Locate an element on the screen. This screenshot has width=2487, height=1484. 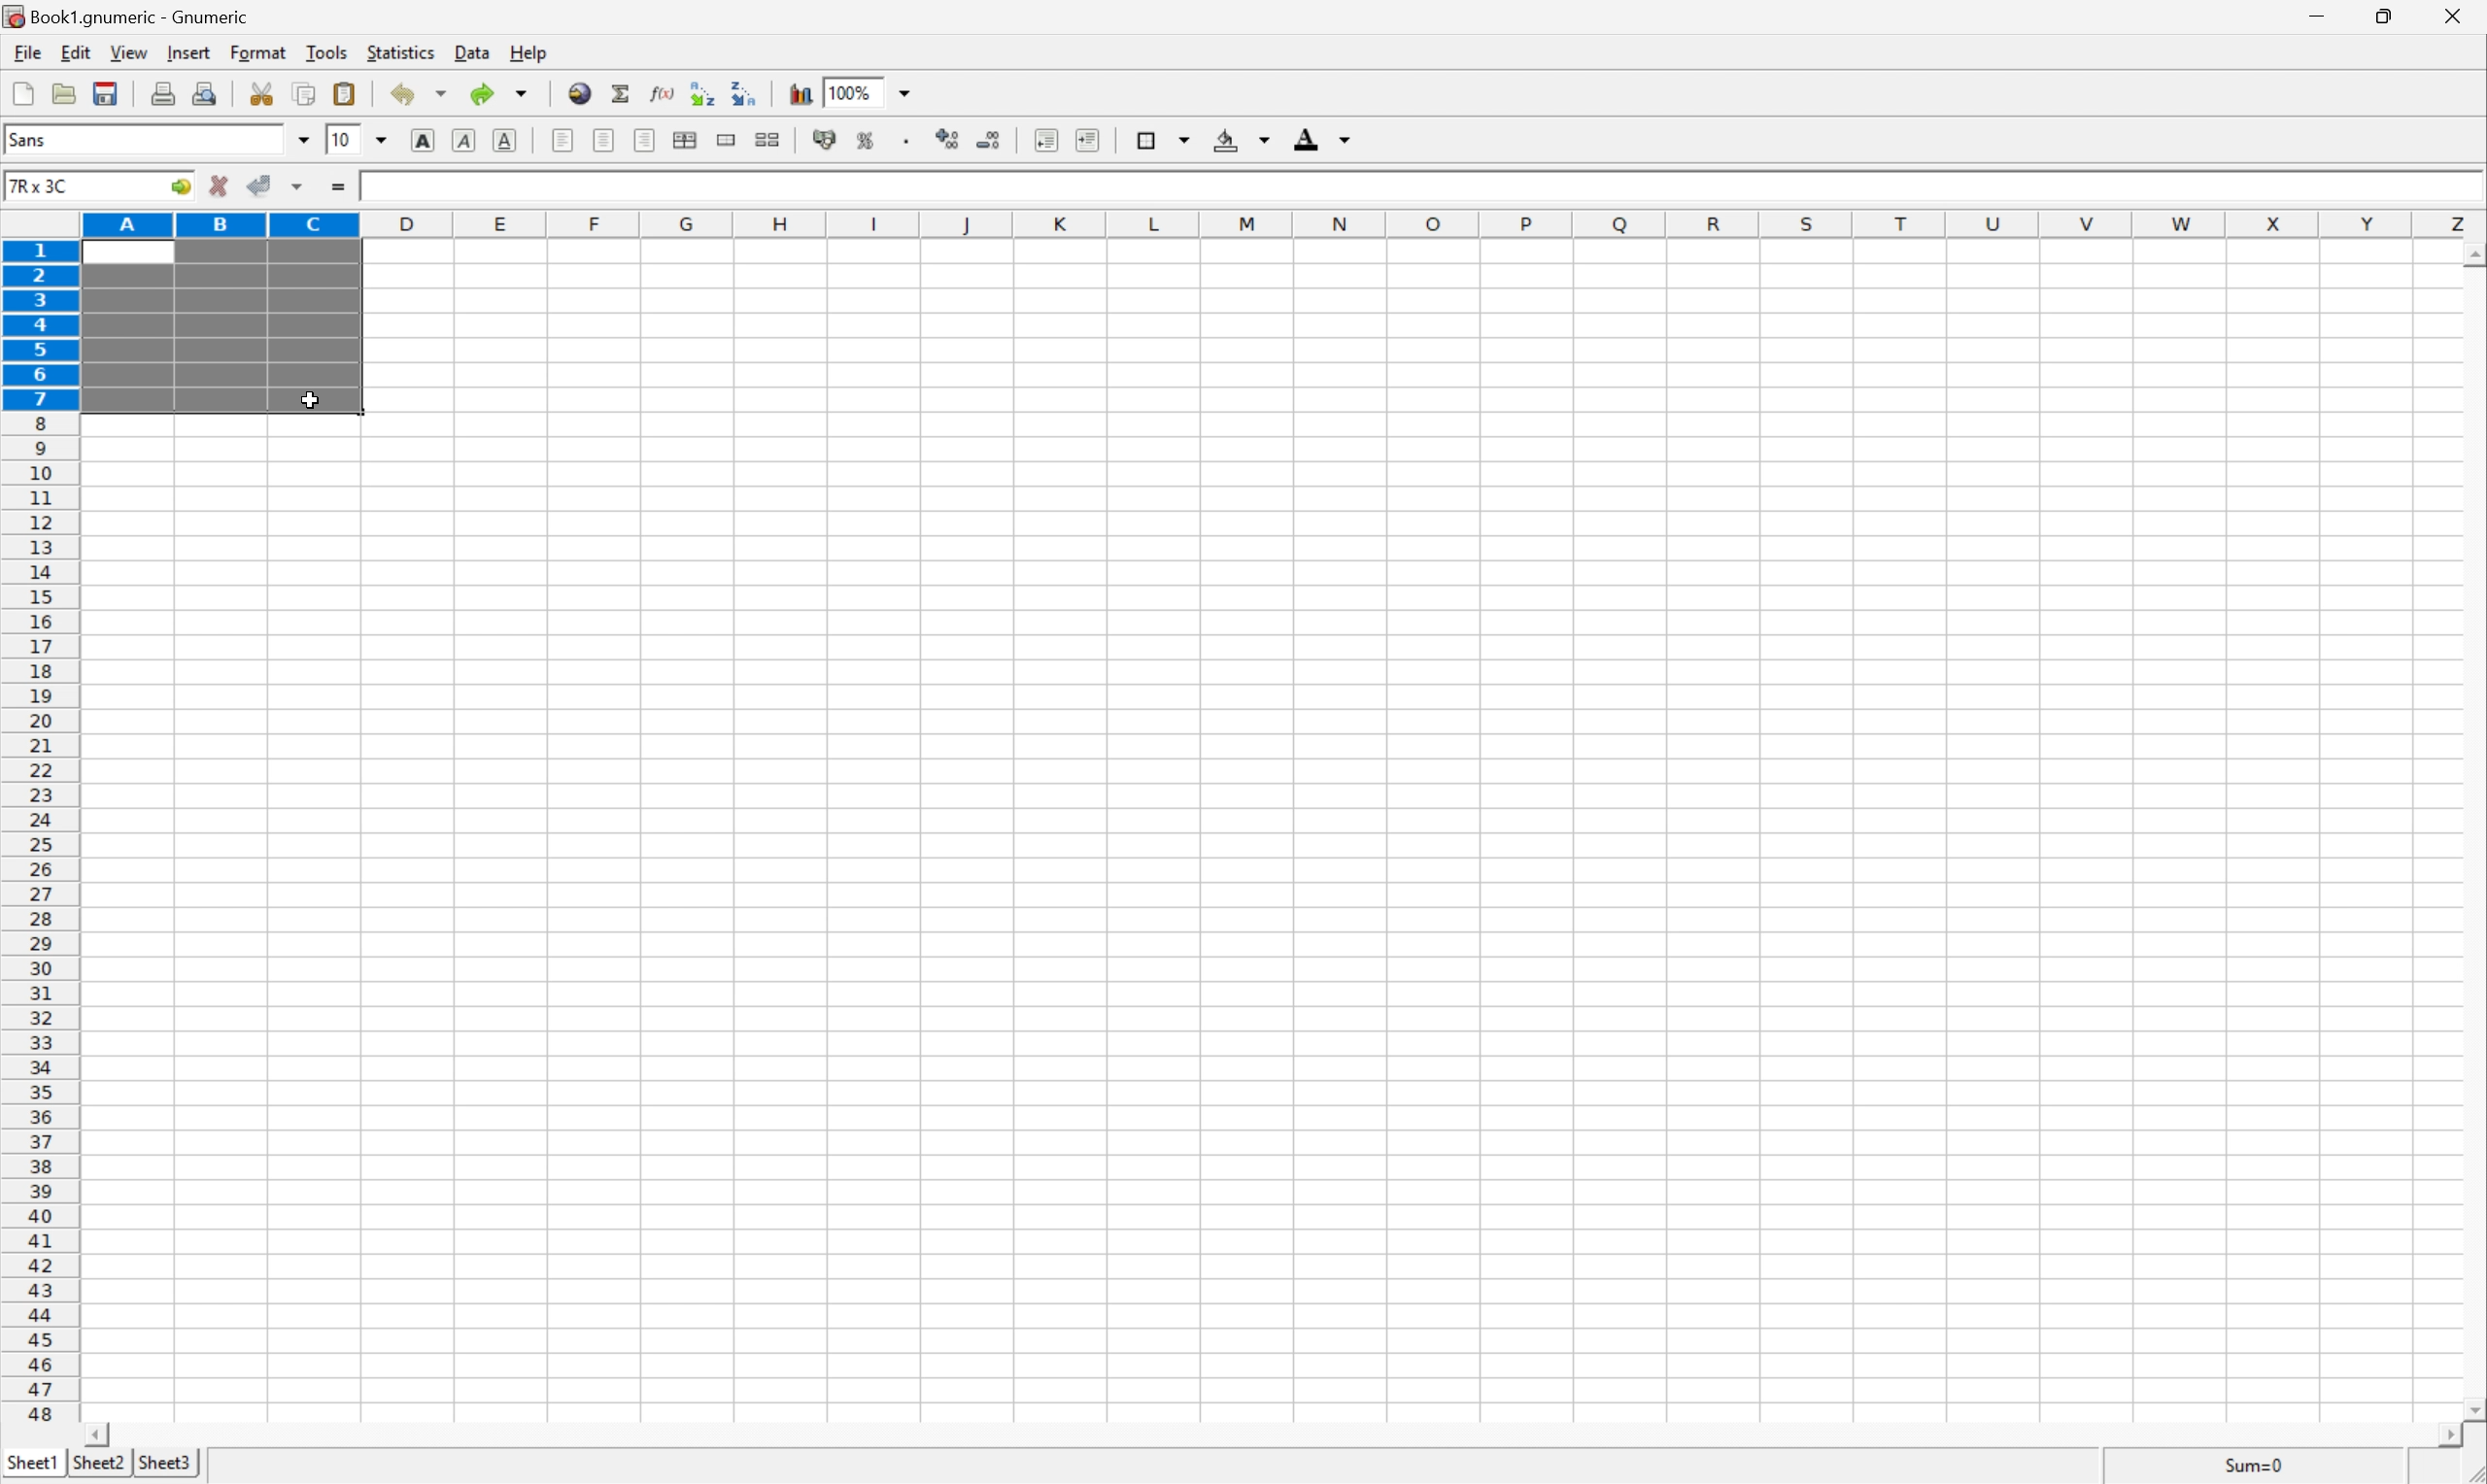
Font size 10 is located at coordinates (359, 142).